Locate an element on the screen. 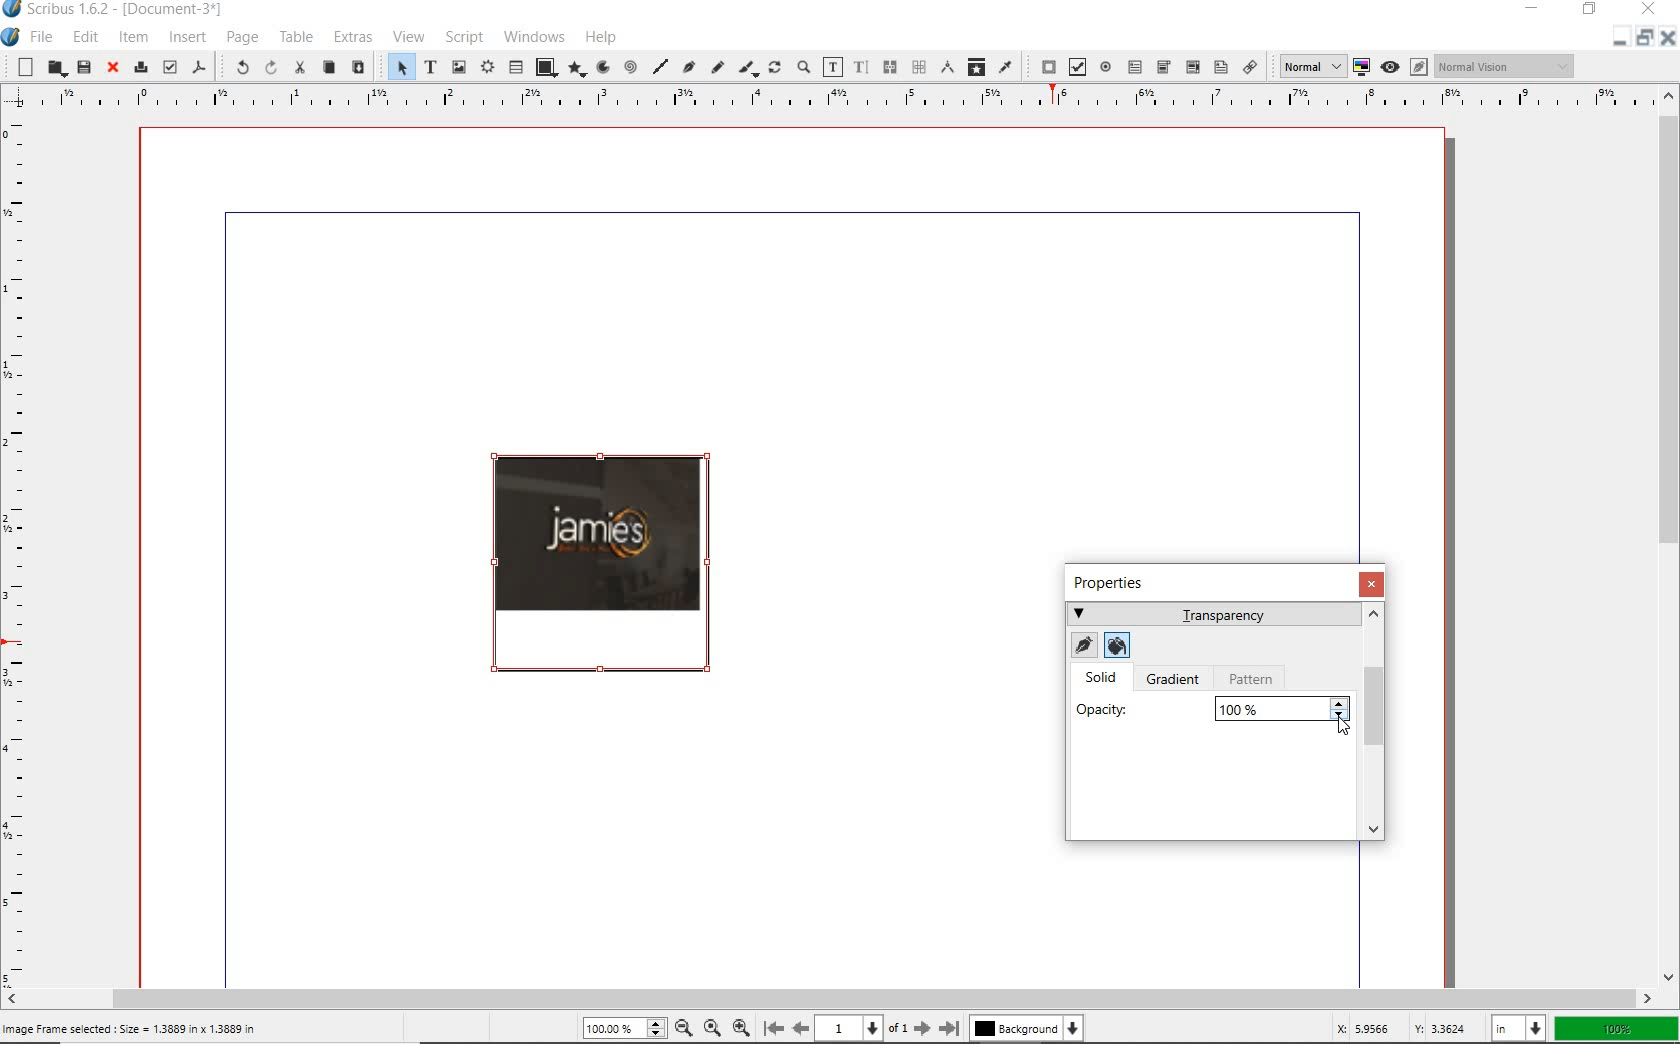  background is located at coordinates (1026, 1029).